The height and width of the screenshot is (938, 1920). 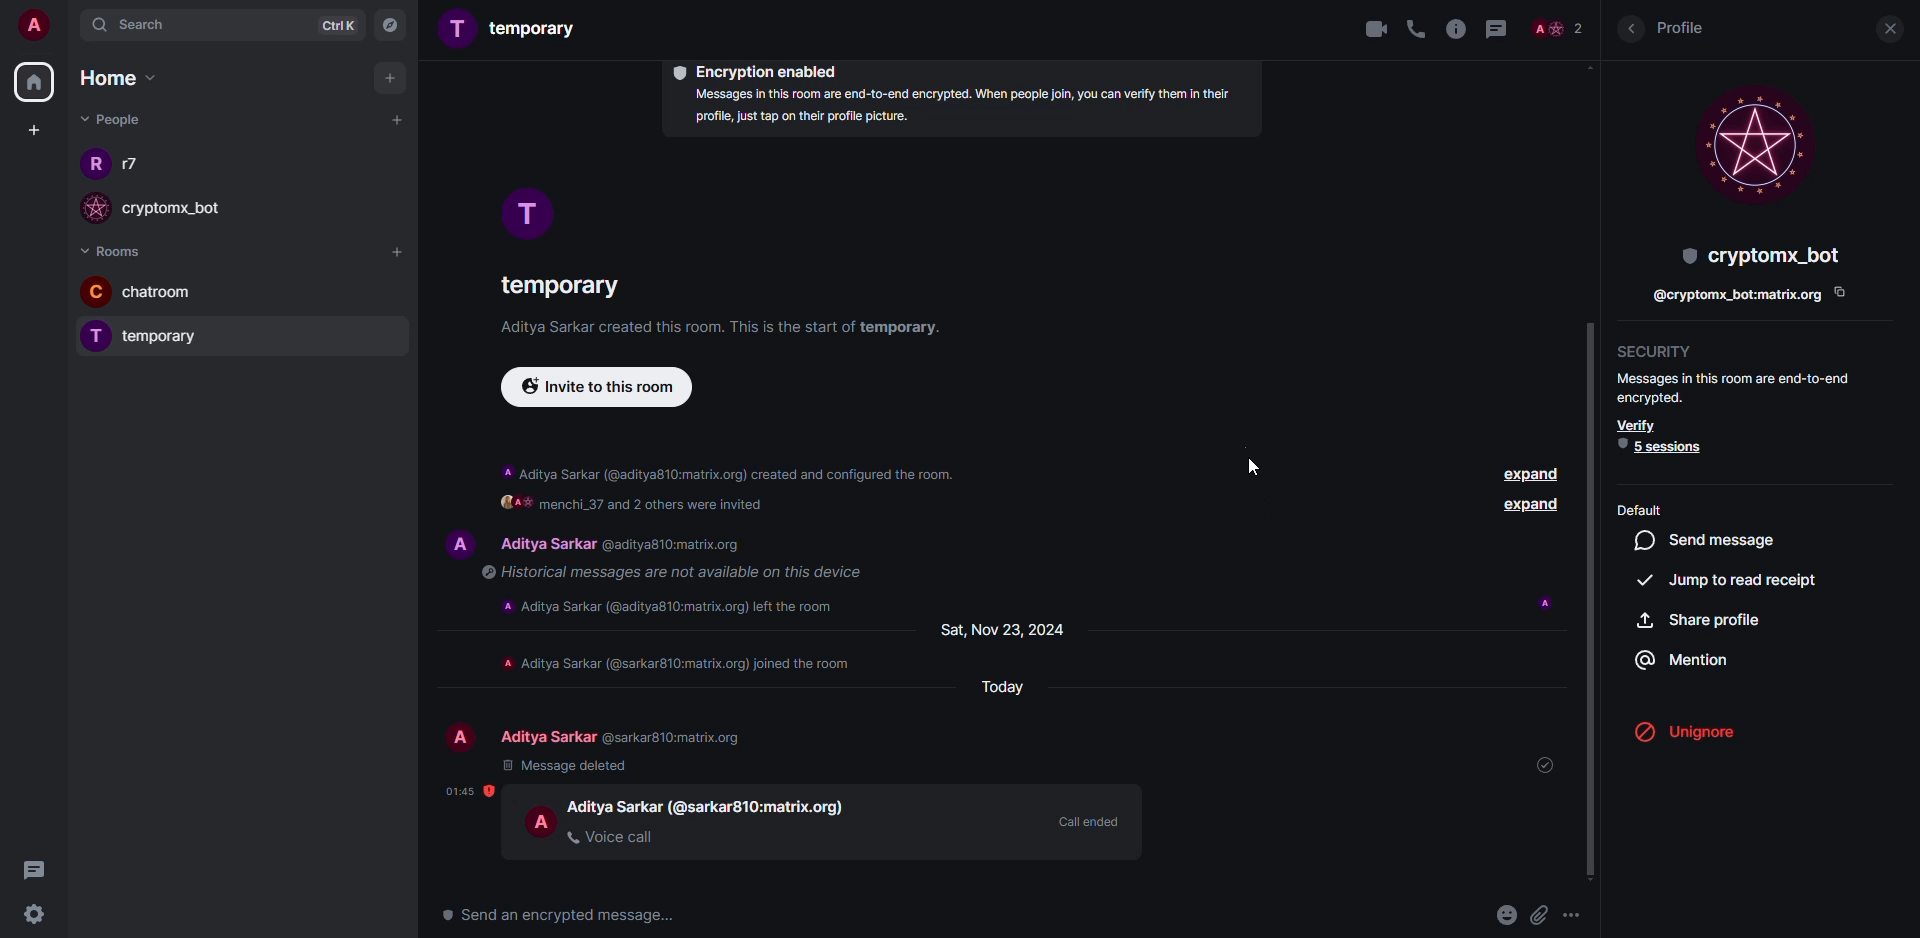 I want to click on scrollbar, so click(x=1594, y=598).